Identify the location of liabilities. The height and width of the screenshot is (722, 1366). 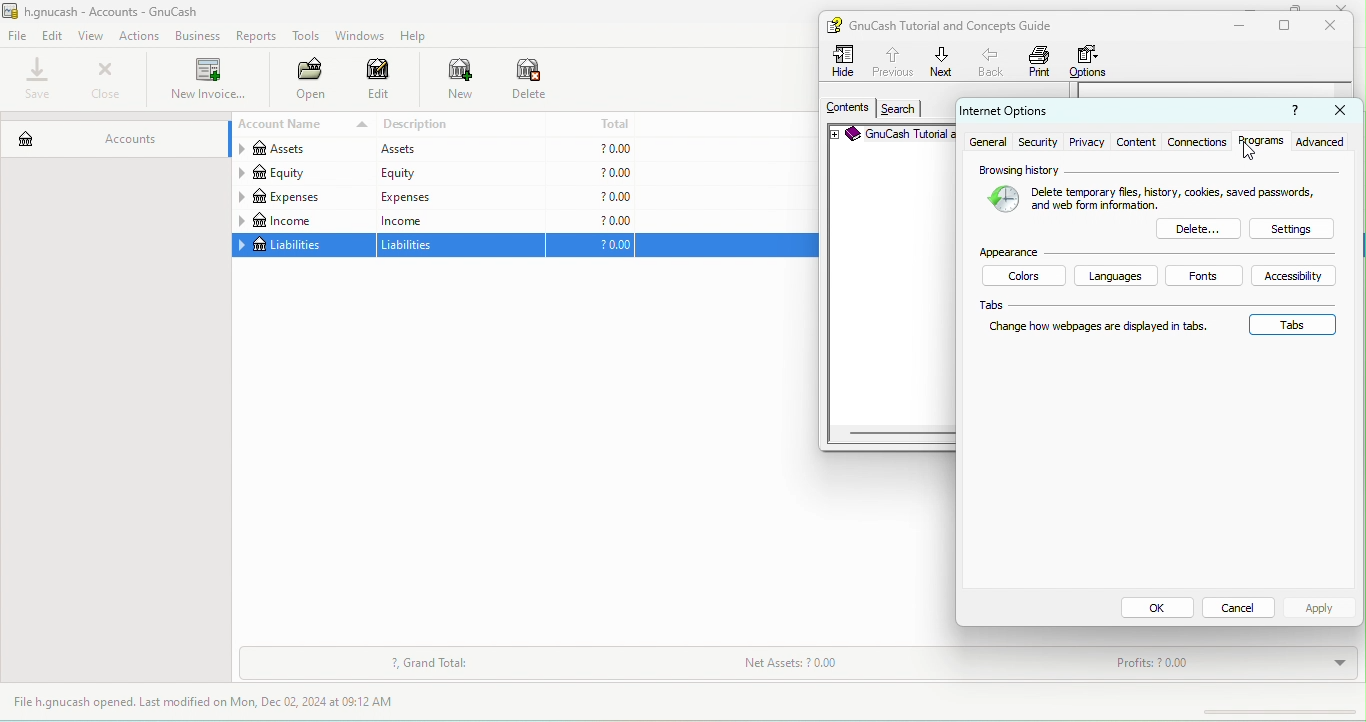
(462, 246).